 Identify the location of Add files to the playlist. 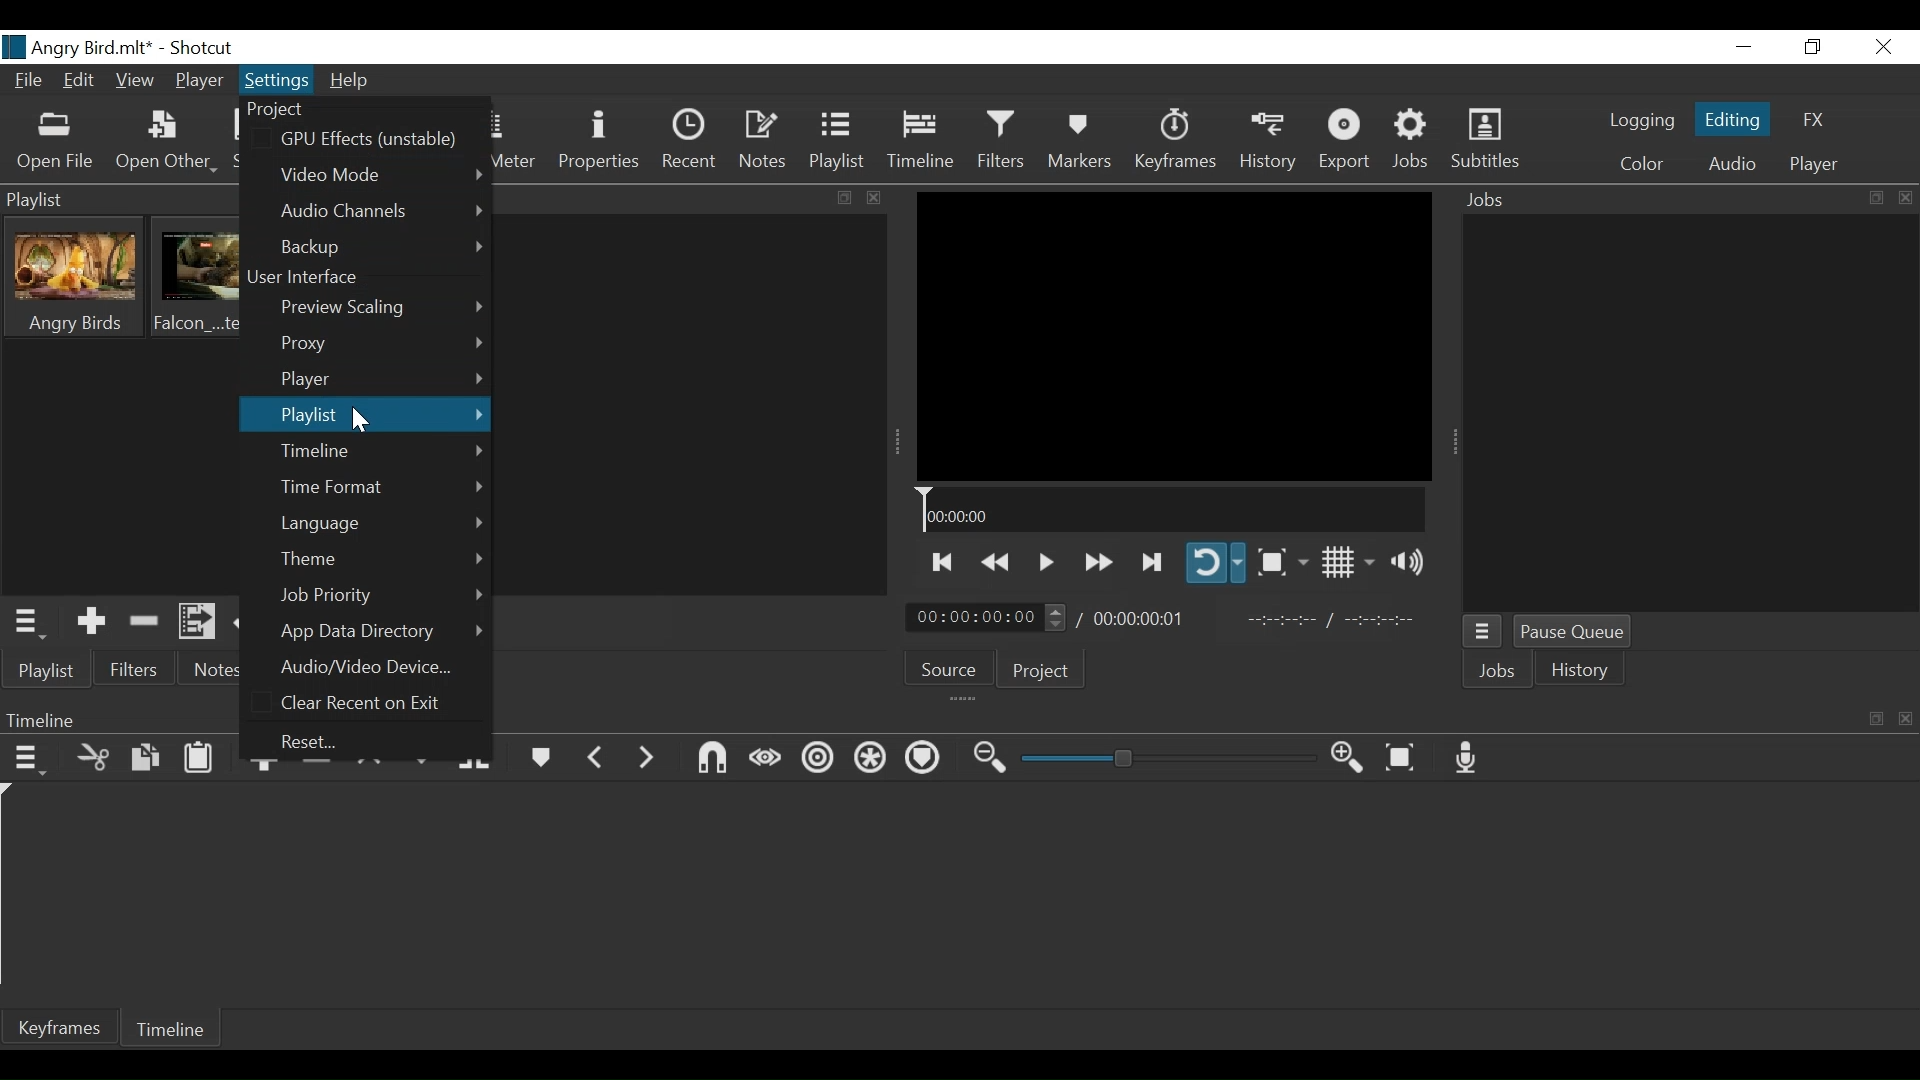
(197, 622).